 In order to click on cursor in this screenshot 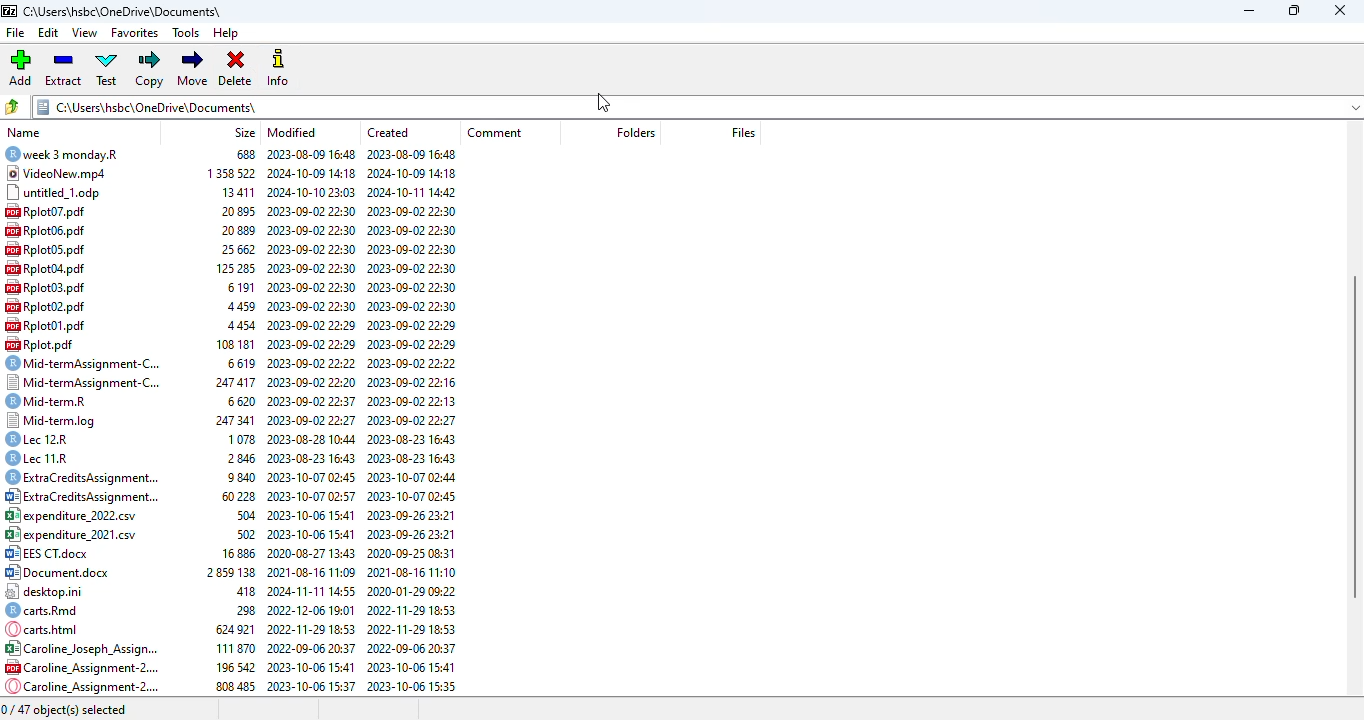, I will do `click(604, 103)`.